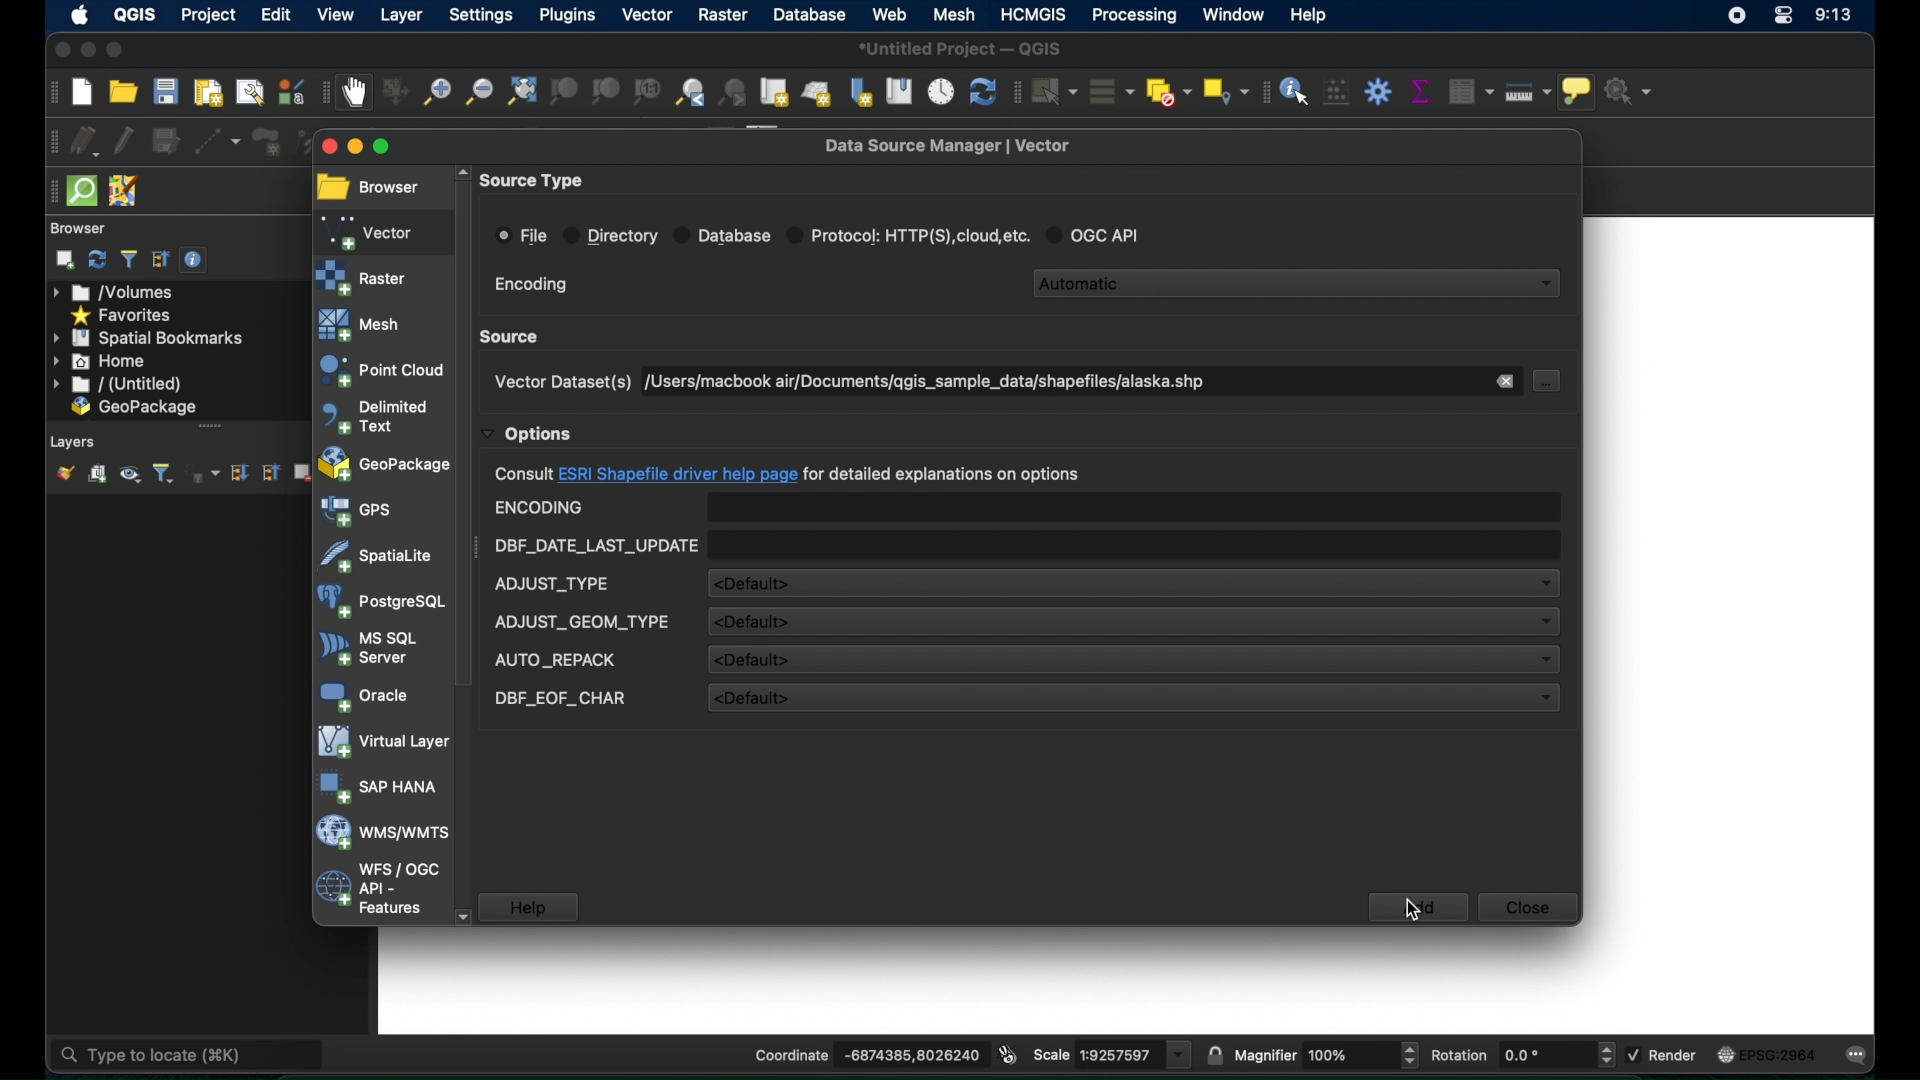 The width and height of the screenshot is (1920, 1080). I want to click on untitled, so click(118, 385).